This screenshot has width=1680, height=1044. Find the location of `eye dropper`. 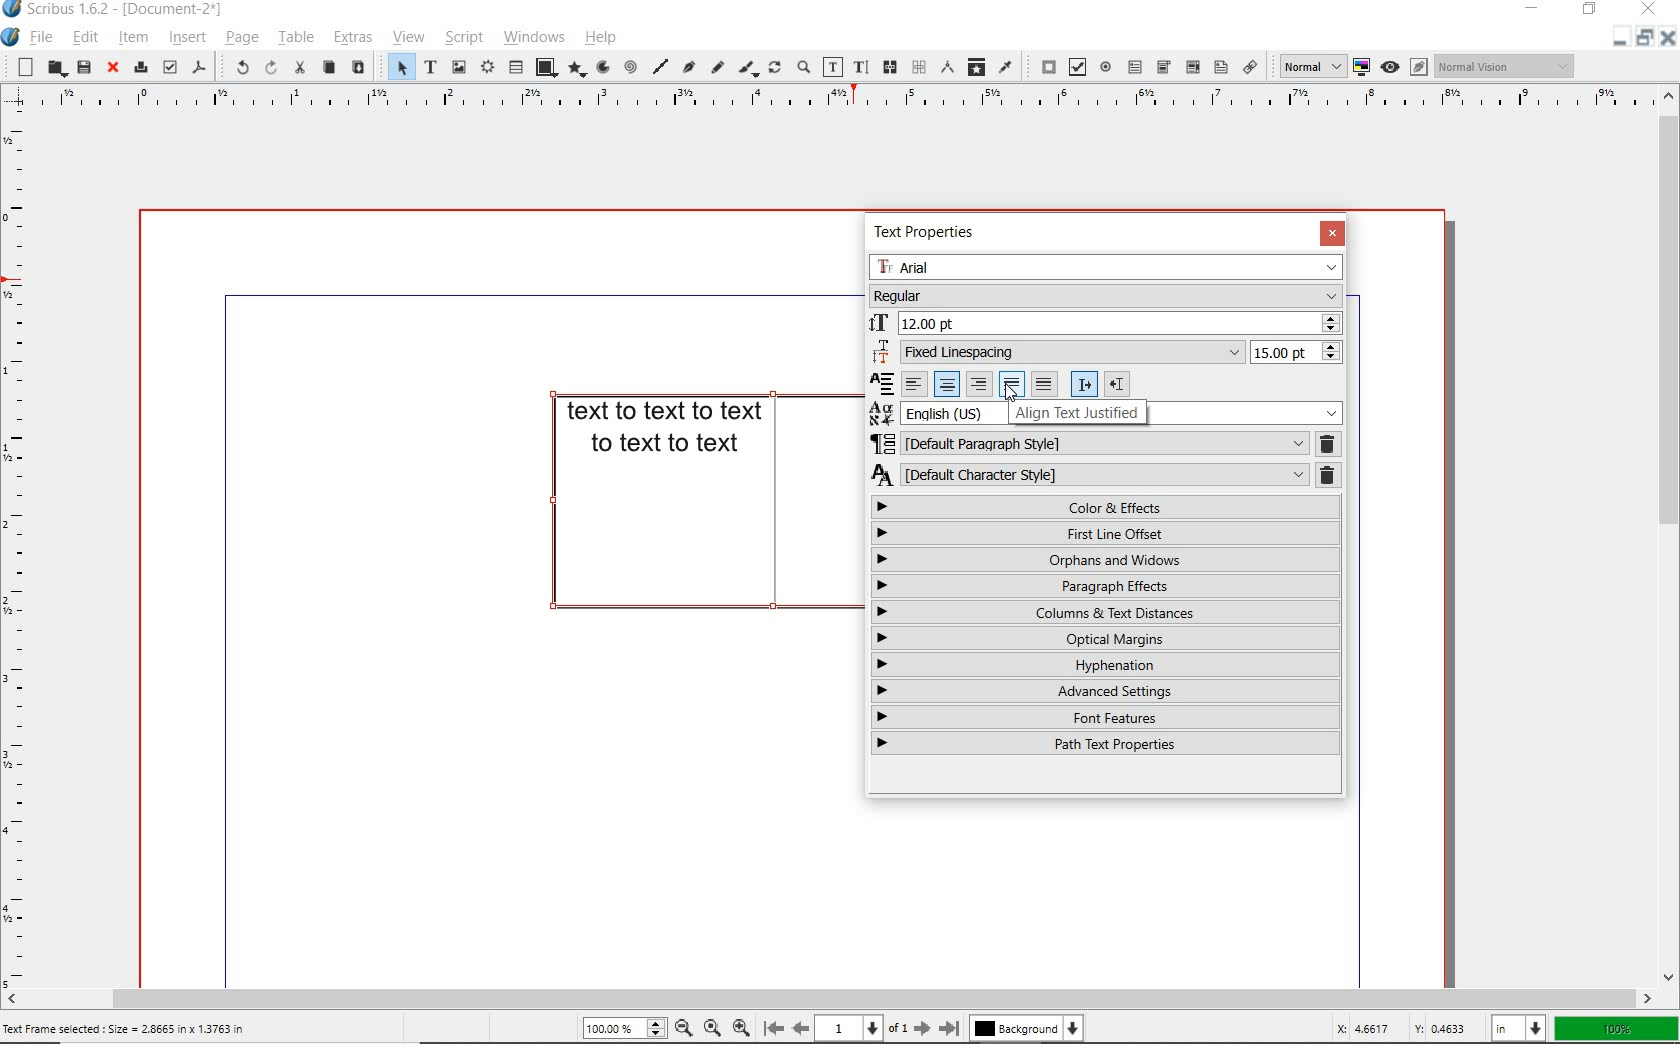

eye dropper is located at coordinates (1006, 67).